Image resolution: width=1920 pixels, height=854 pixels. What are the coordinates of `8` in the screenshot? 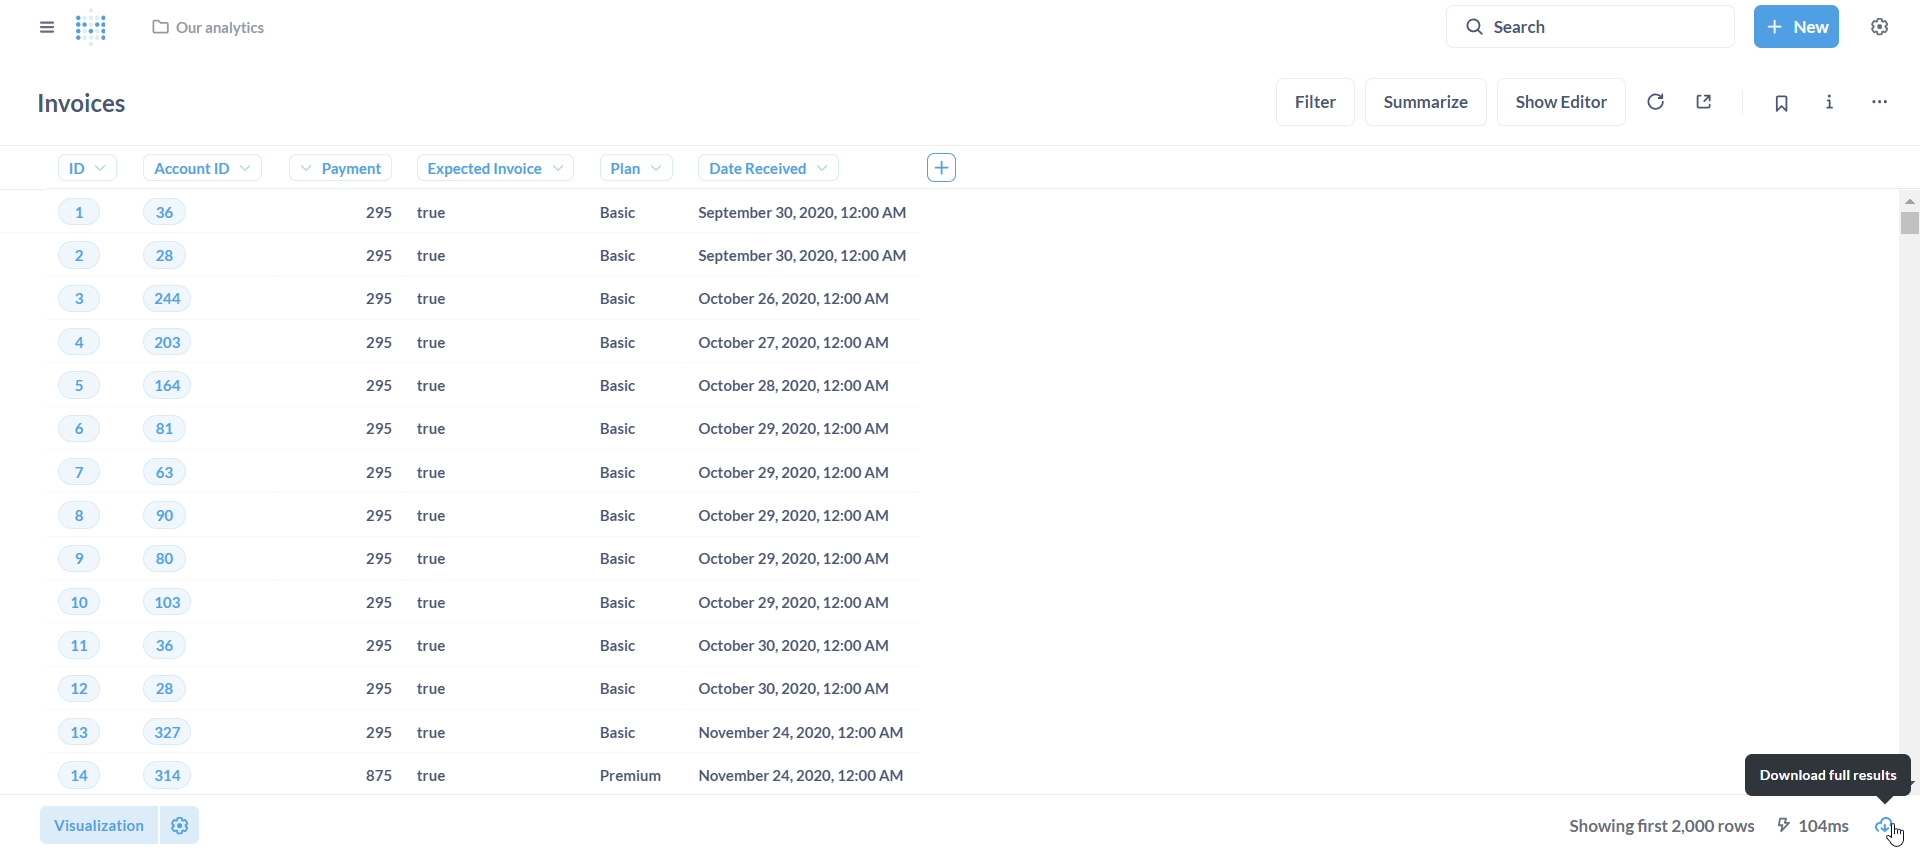 It's located at (51, 517).